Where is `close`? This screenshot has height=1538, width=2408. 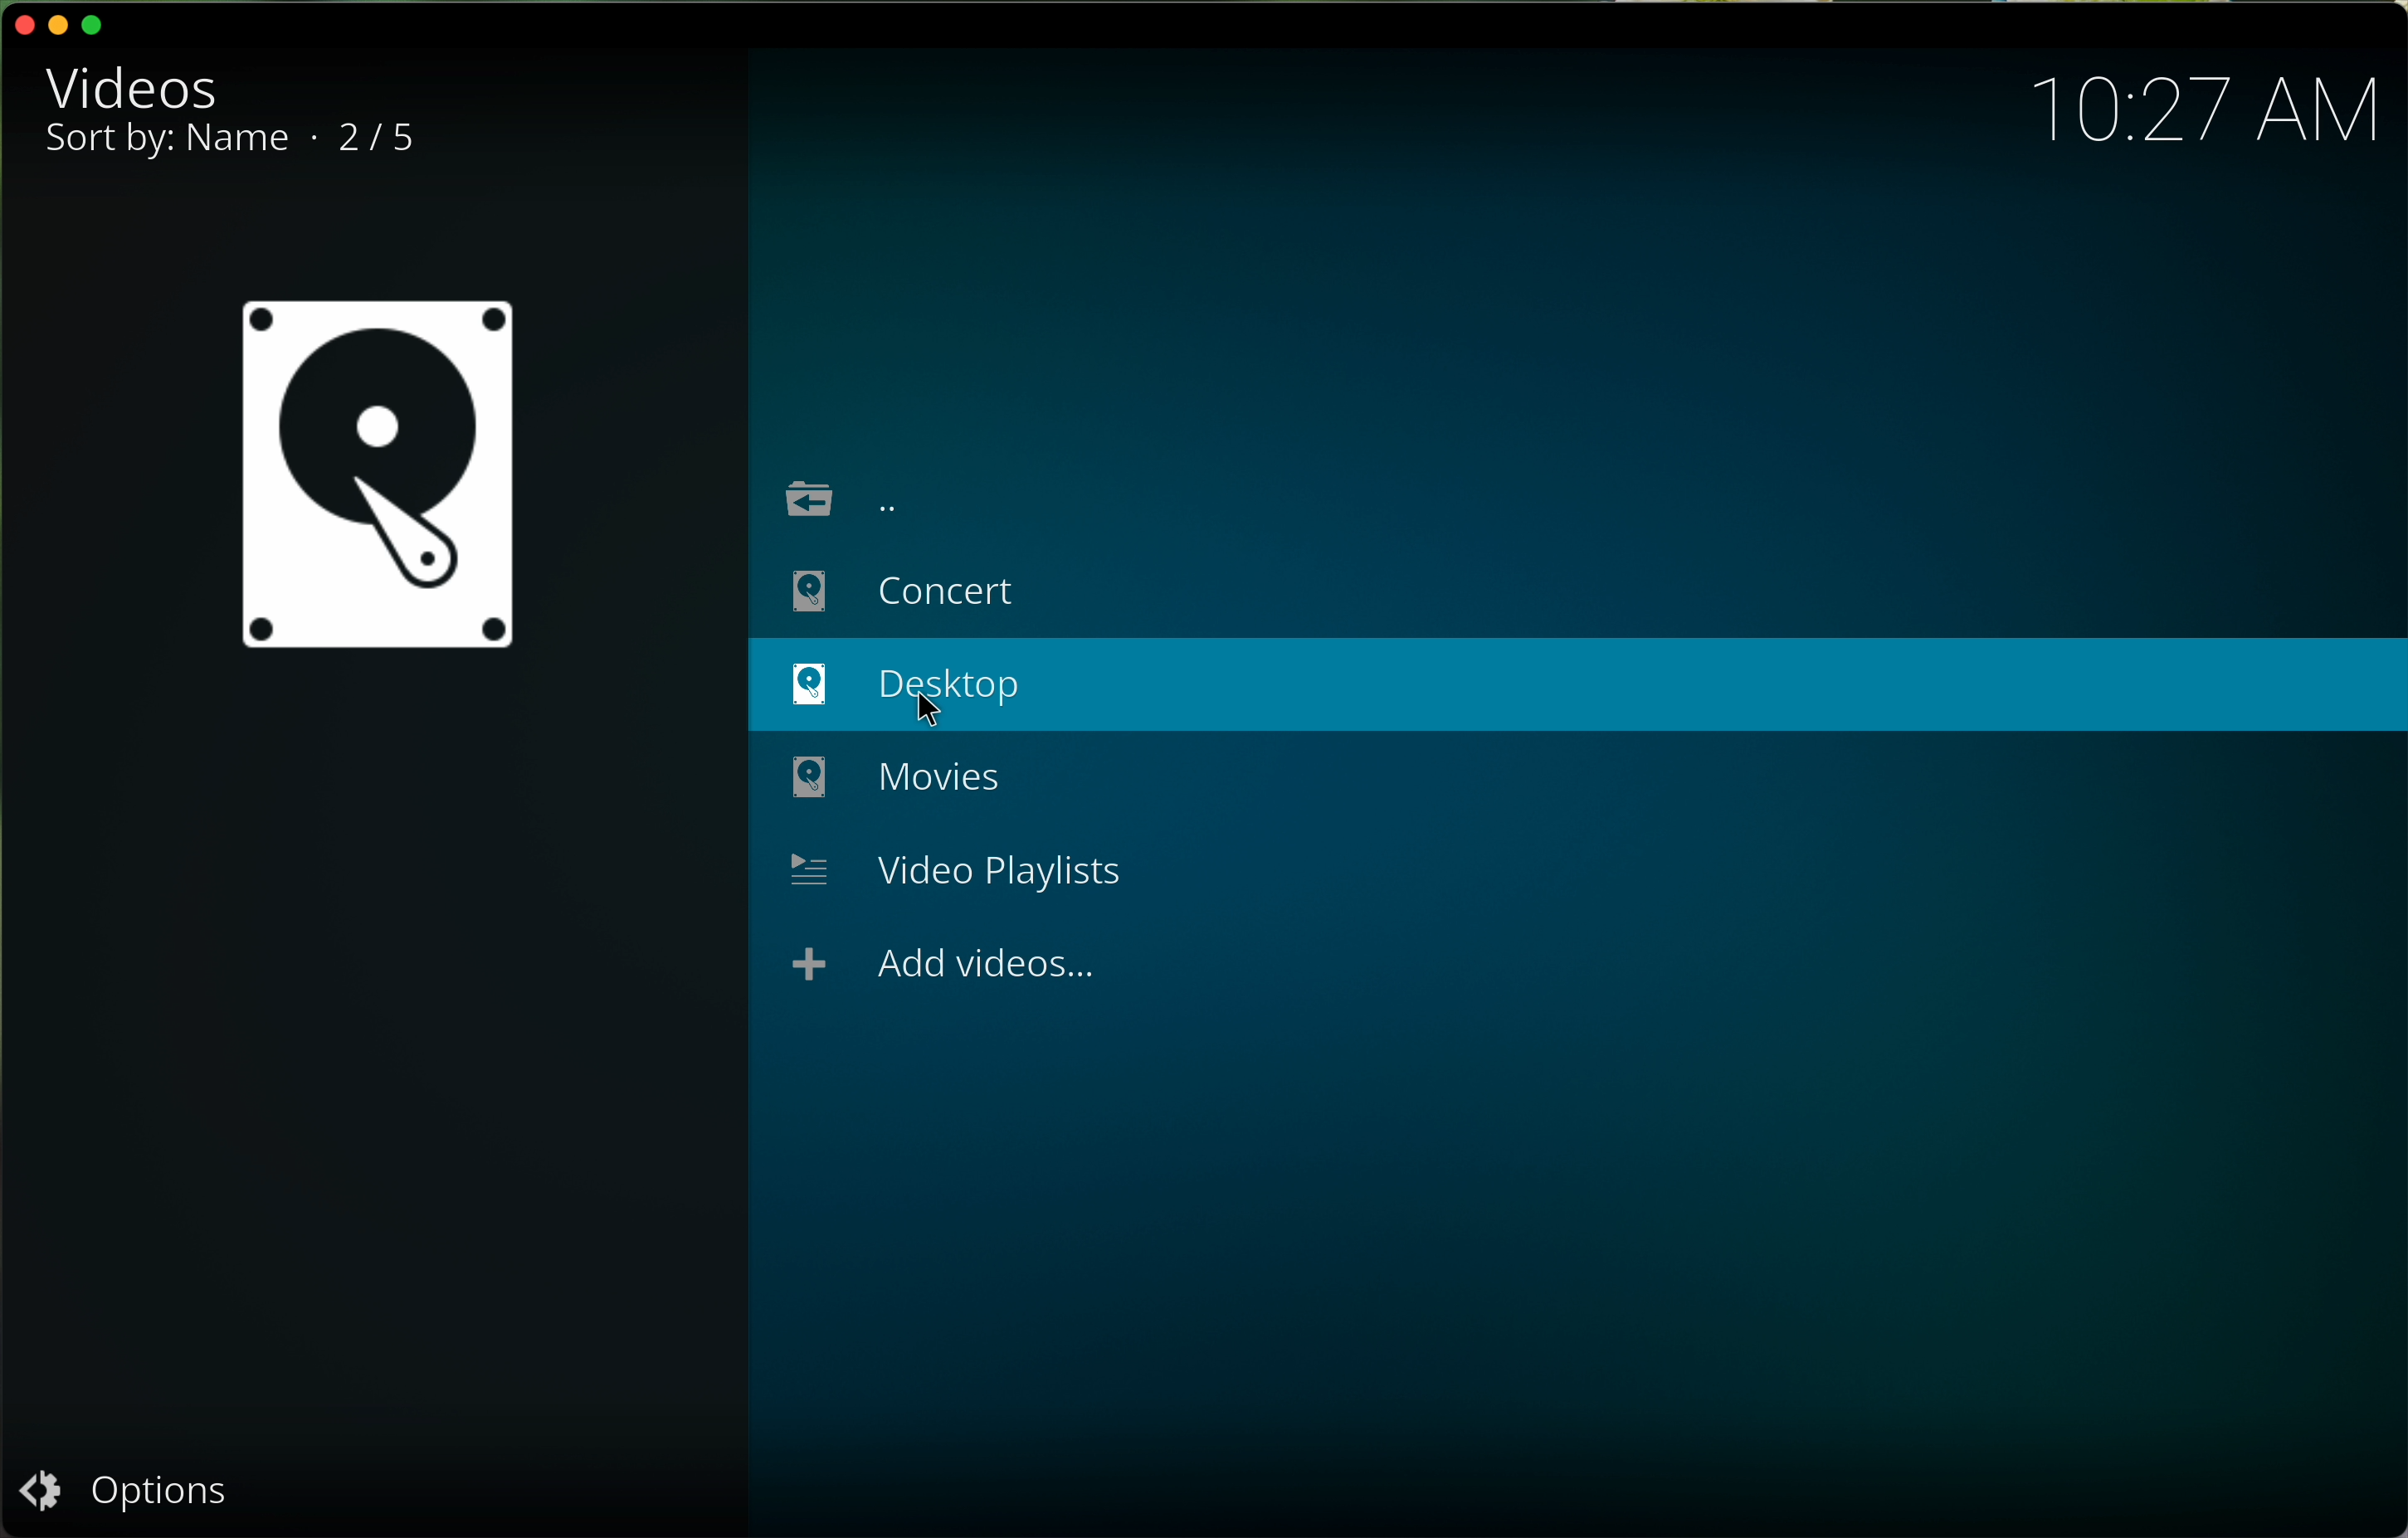
close is located at coordinates (23, 20).